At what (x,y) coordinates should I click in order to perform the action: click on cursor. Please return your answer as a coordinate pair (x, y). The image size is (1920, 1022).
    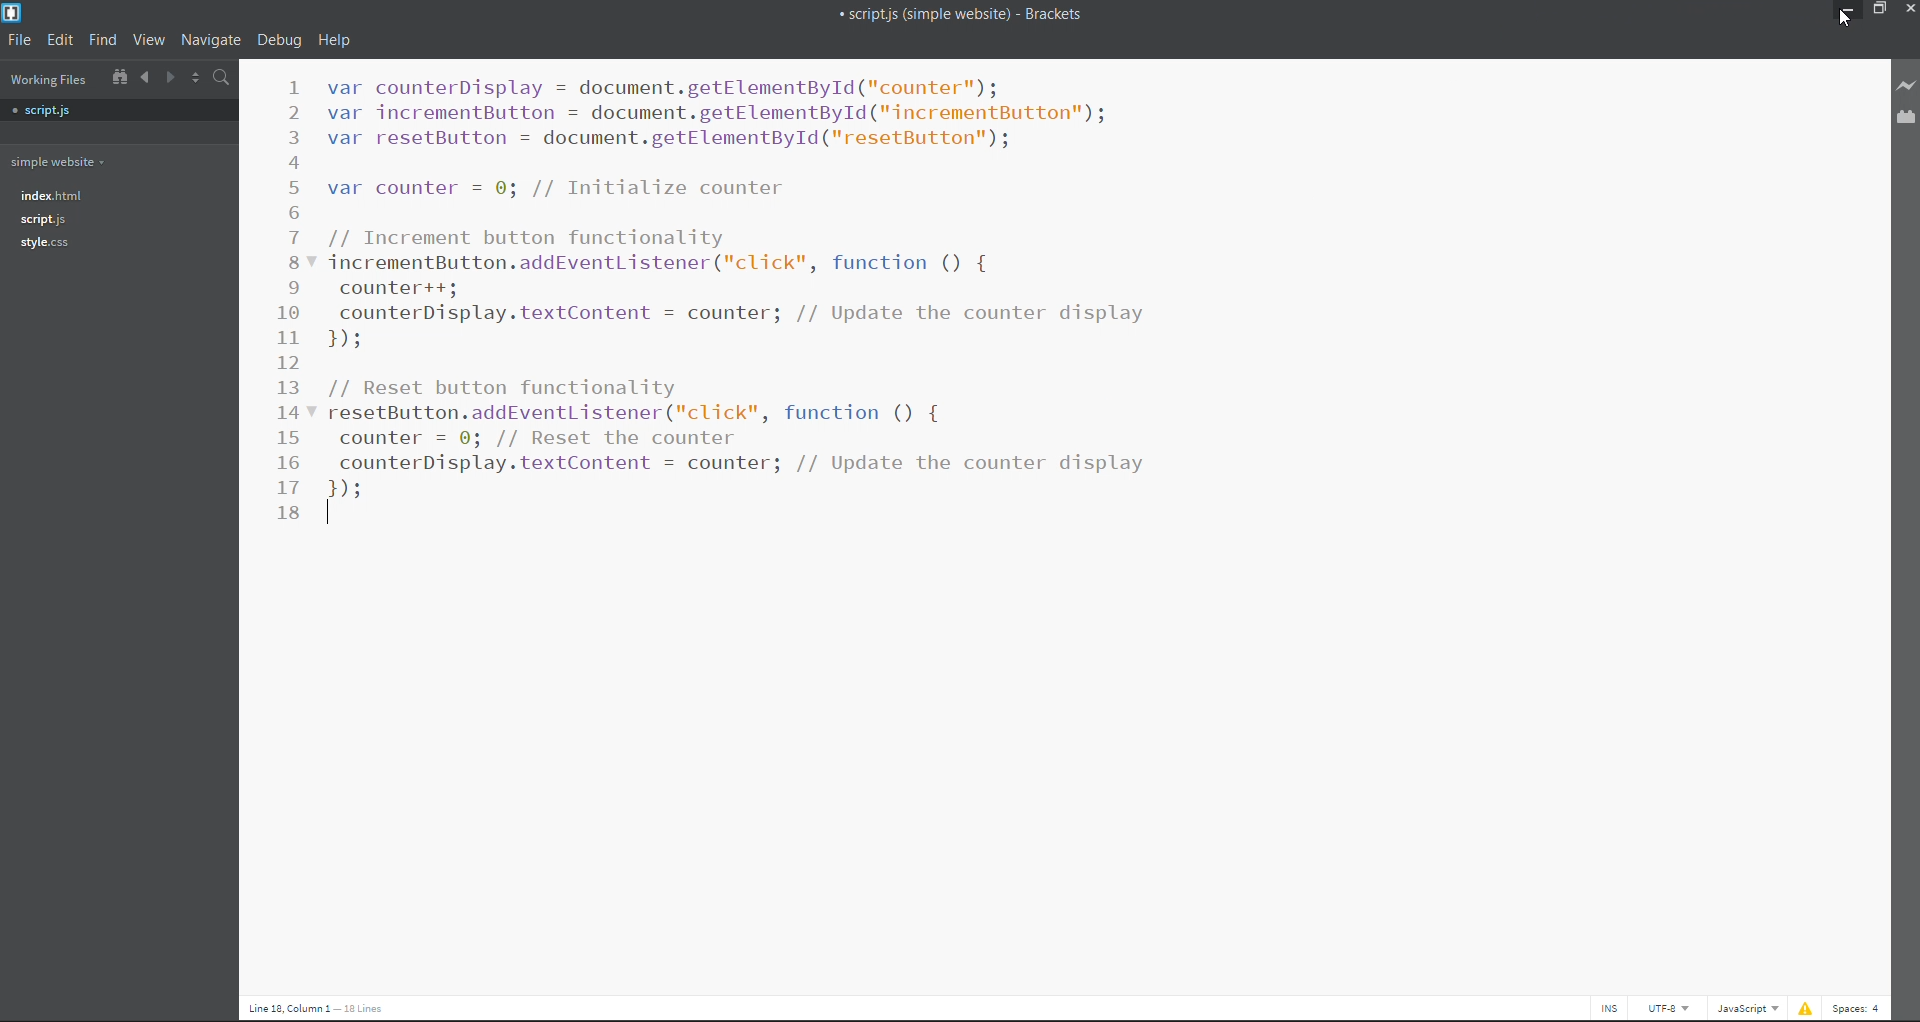
    Looking at the image, I should click on (1841, 20).